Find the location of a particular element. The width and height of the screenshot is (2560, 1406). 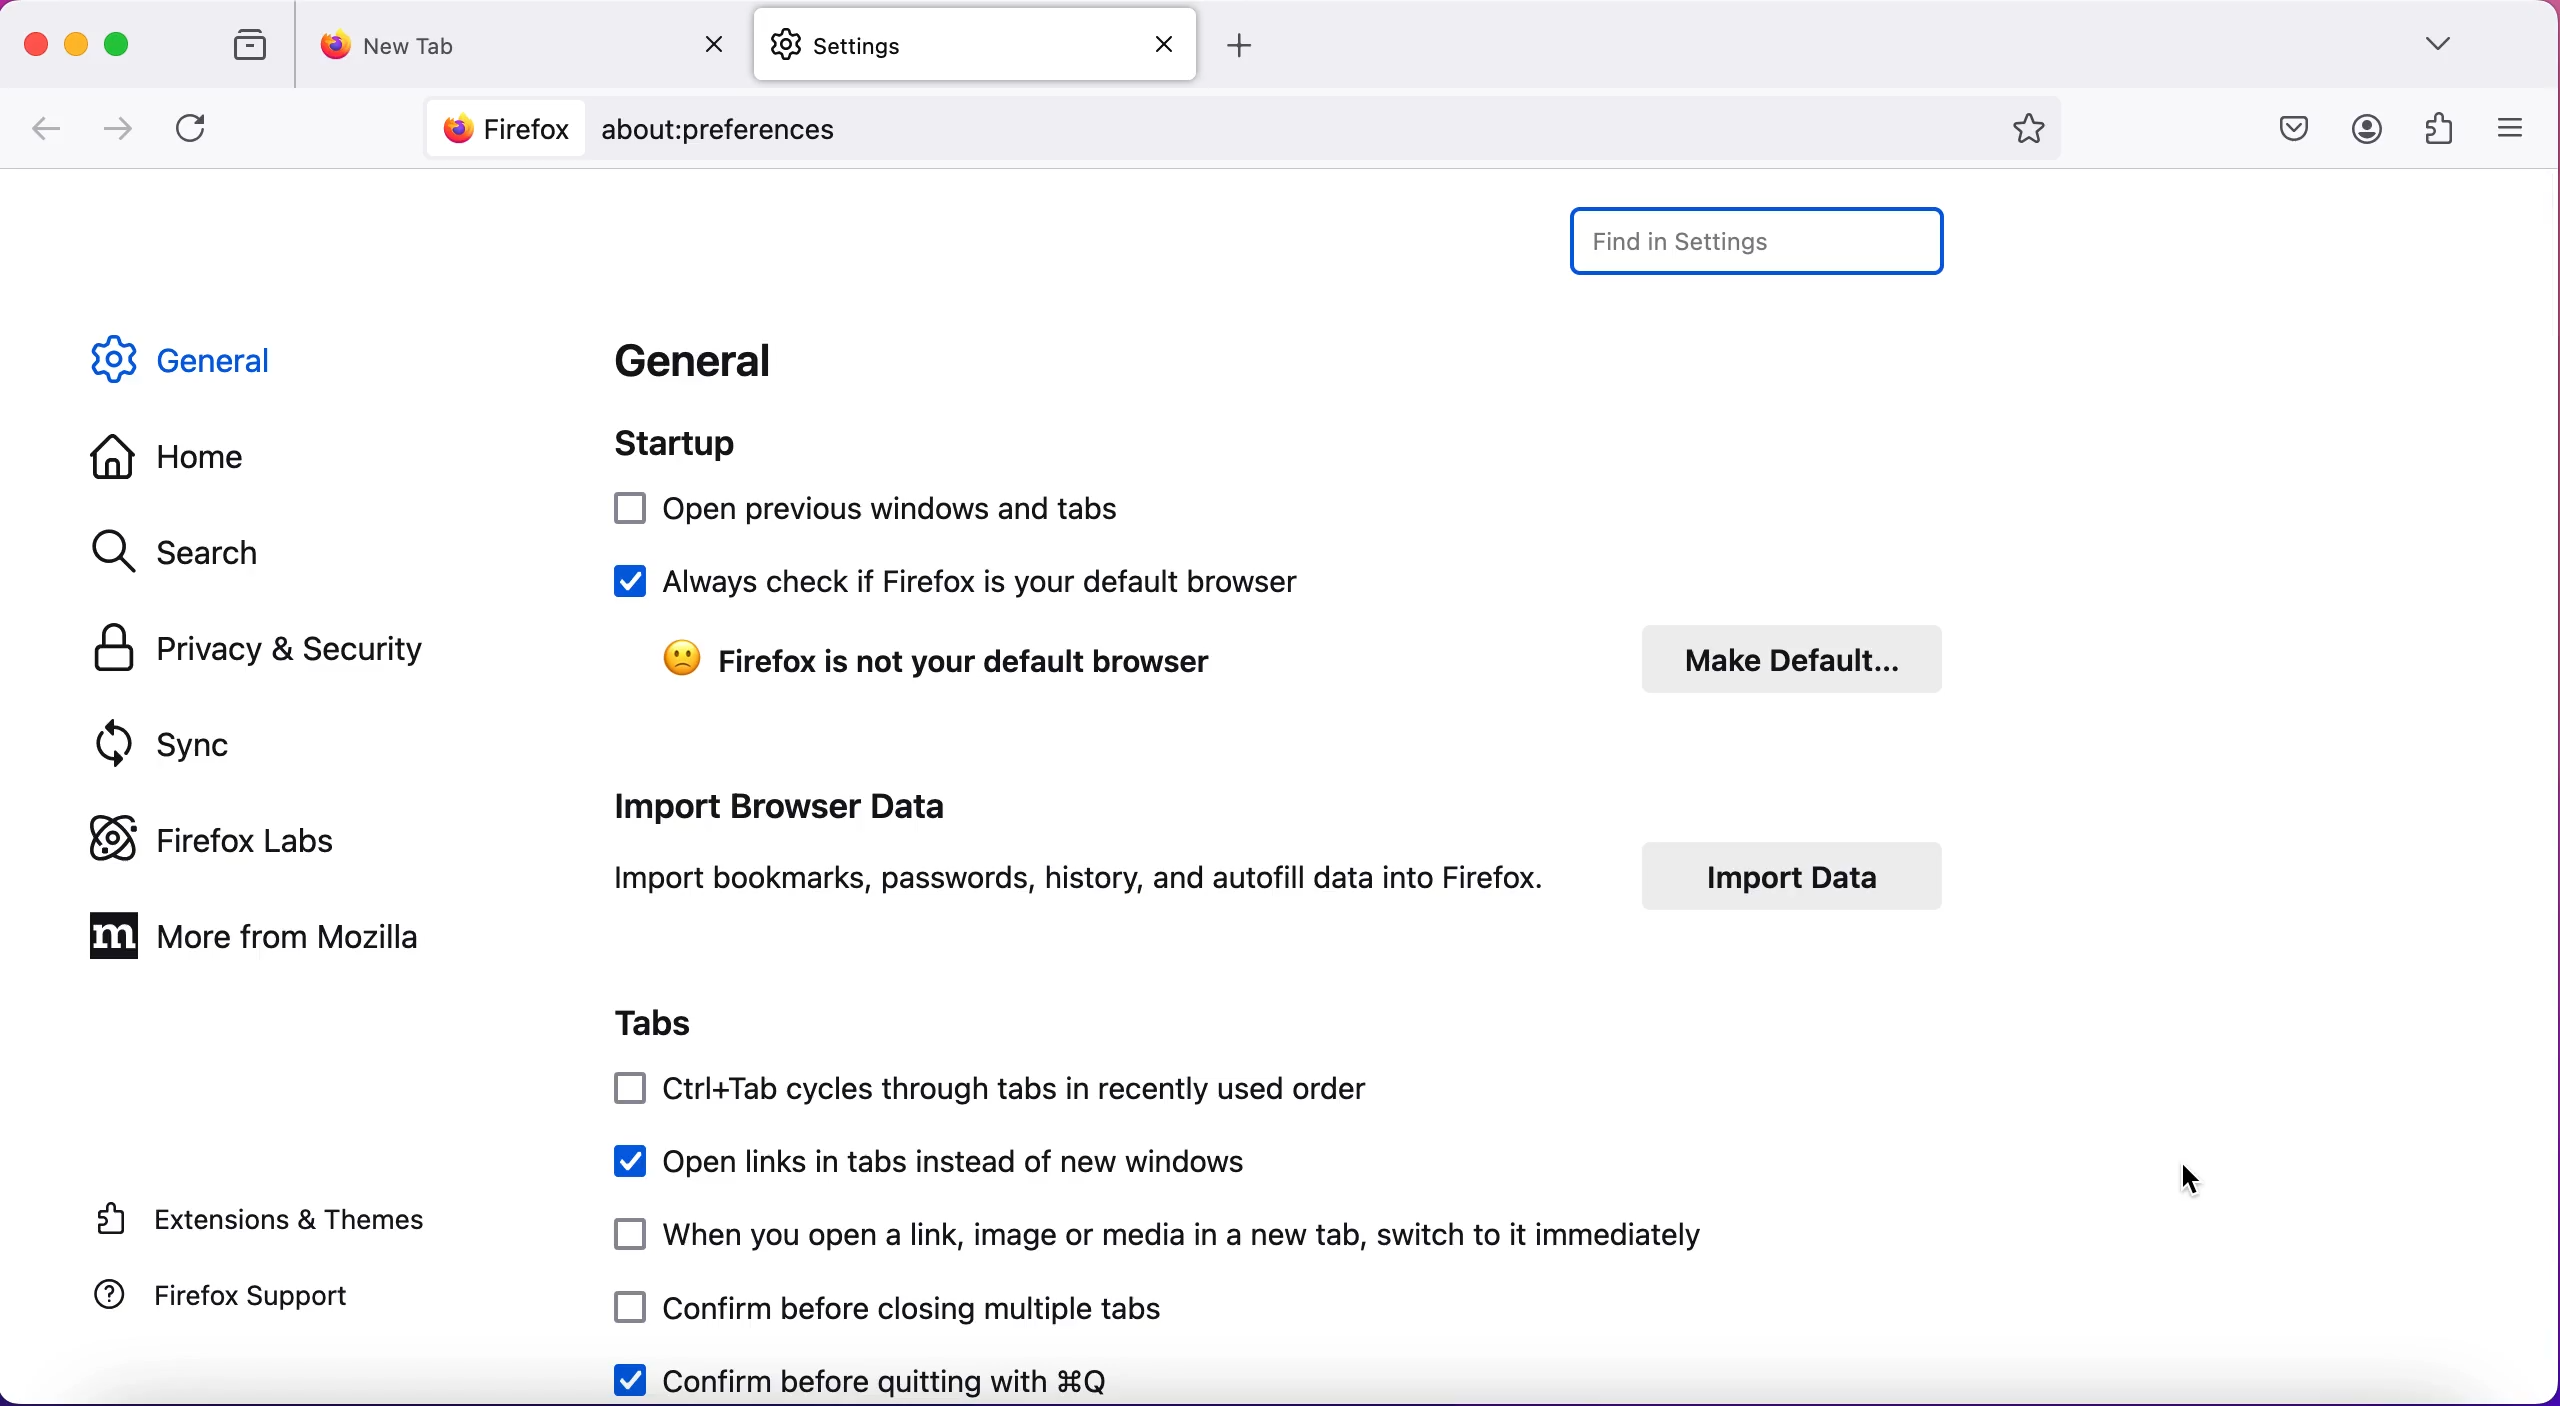

tabs is located at coordinates (662, 1015).